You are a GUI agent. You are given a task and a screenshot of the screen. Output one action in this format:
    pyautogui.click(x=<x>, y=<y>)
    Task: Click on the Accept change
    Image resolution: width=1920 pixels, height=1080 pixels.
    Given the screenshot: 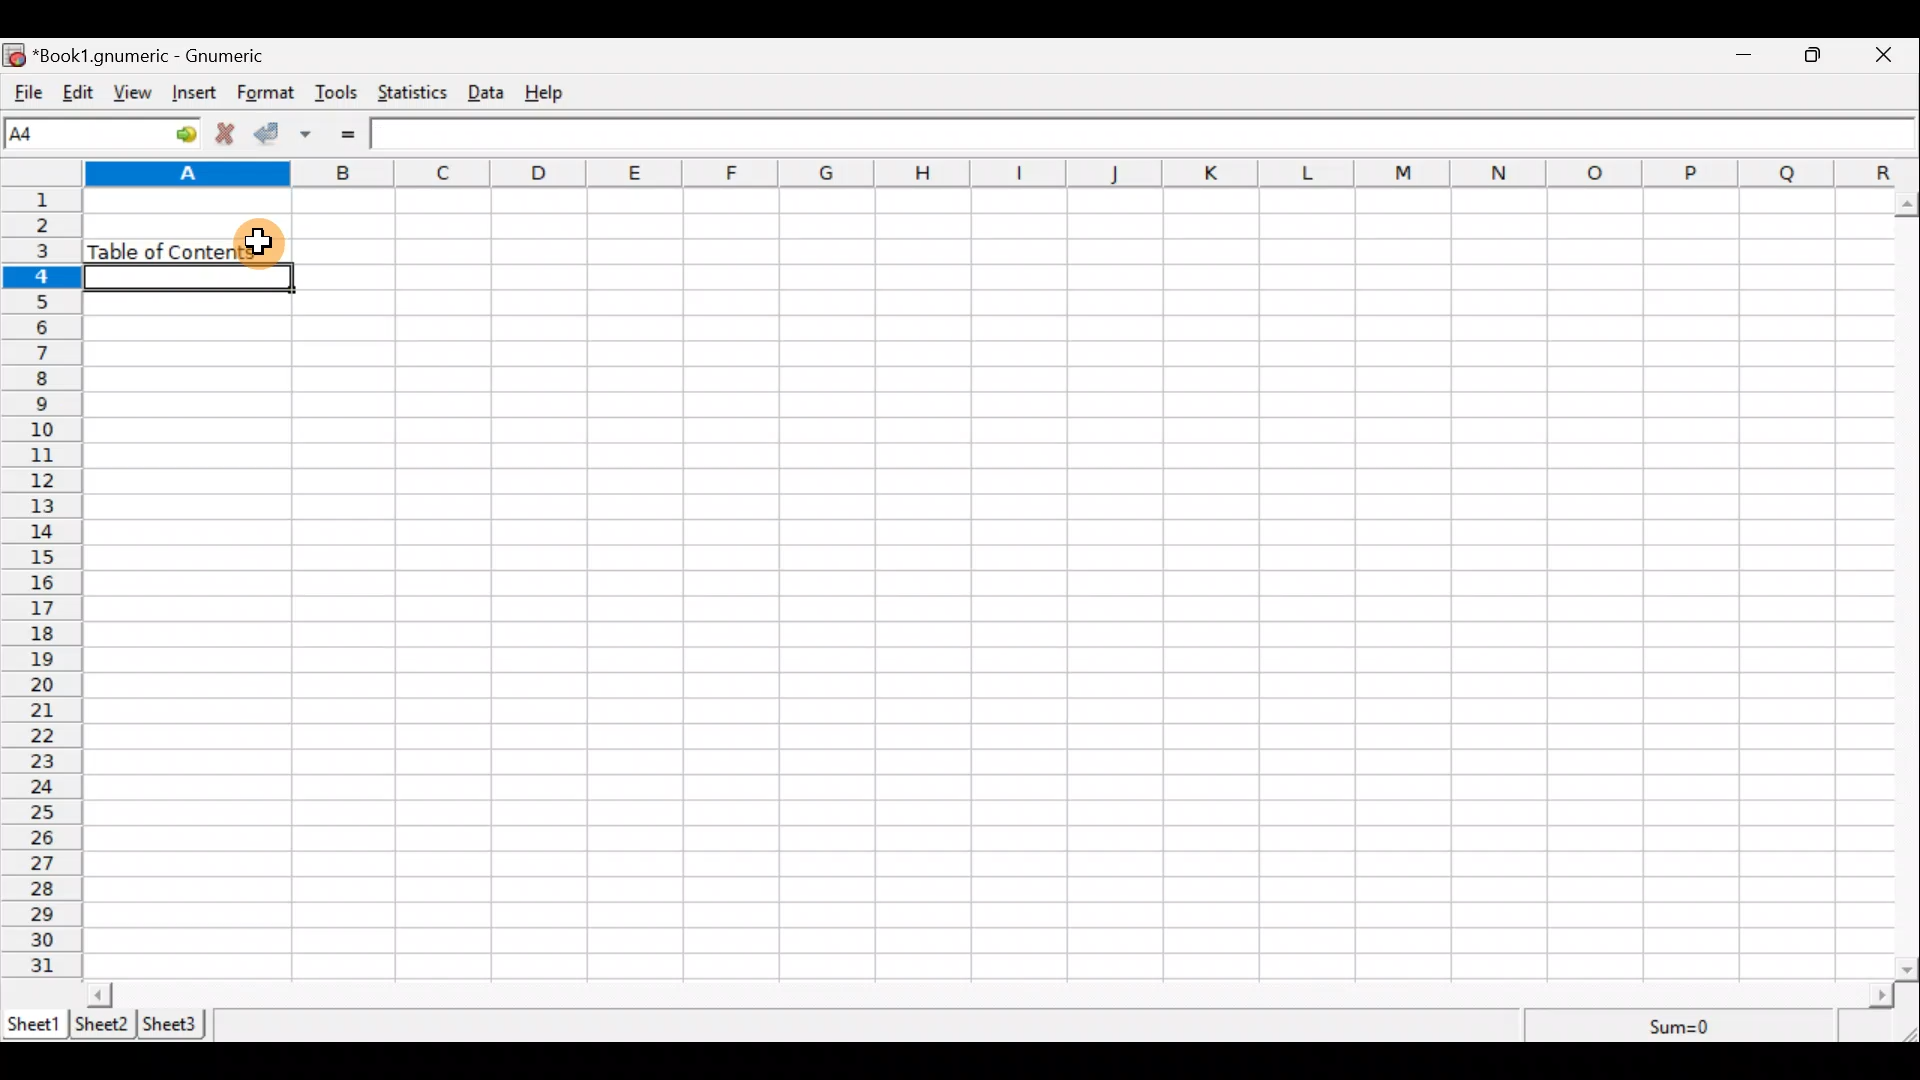 What is the action you would take?
    pyautogui.click(x=272, y=135)
    